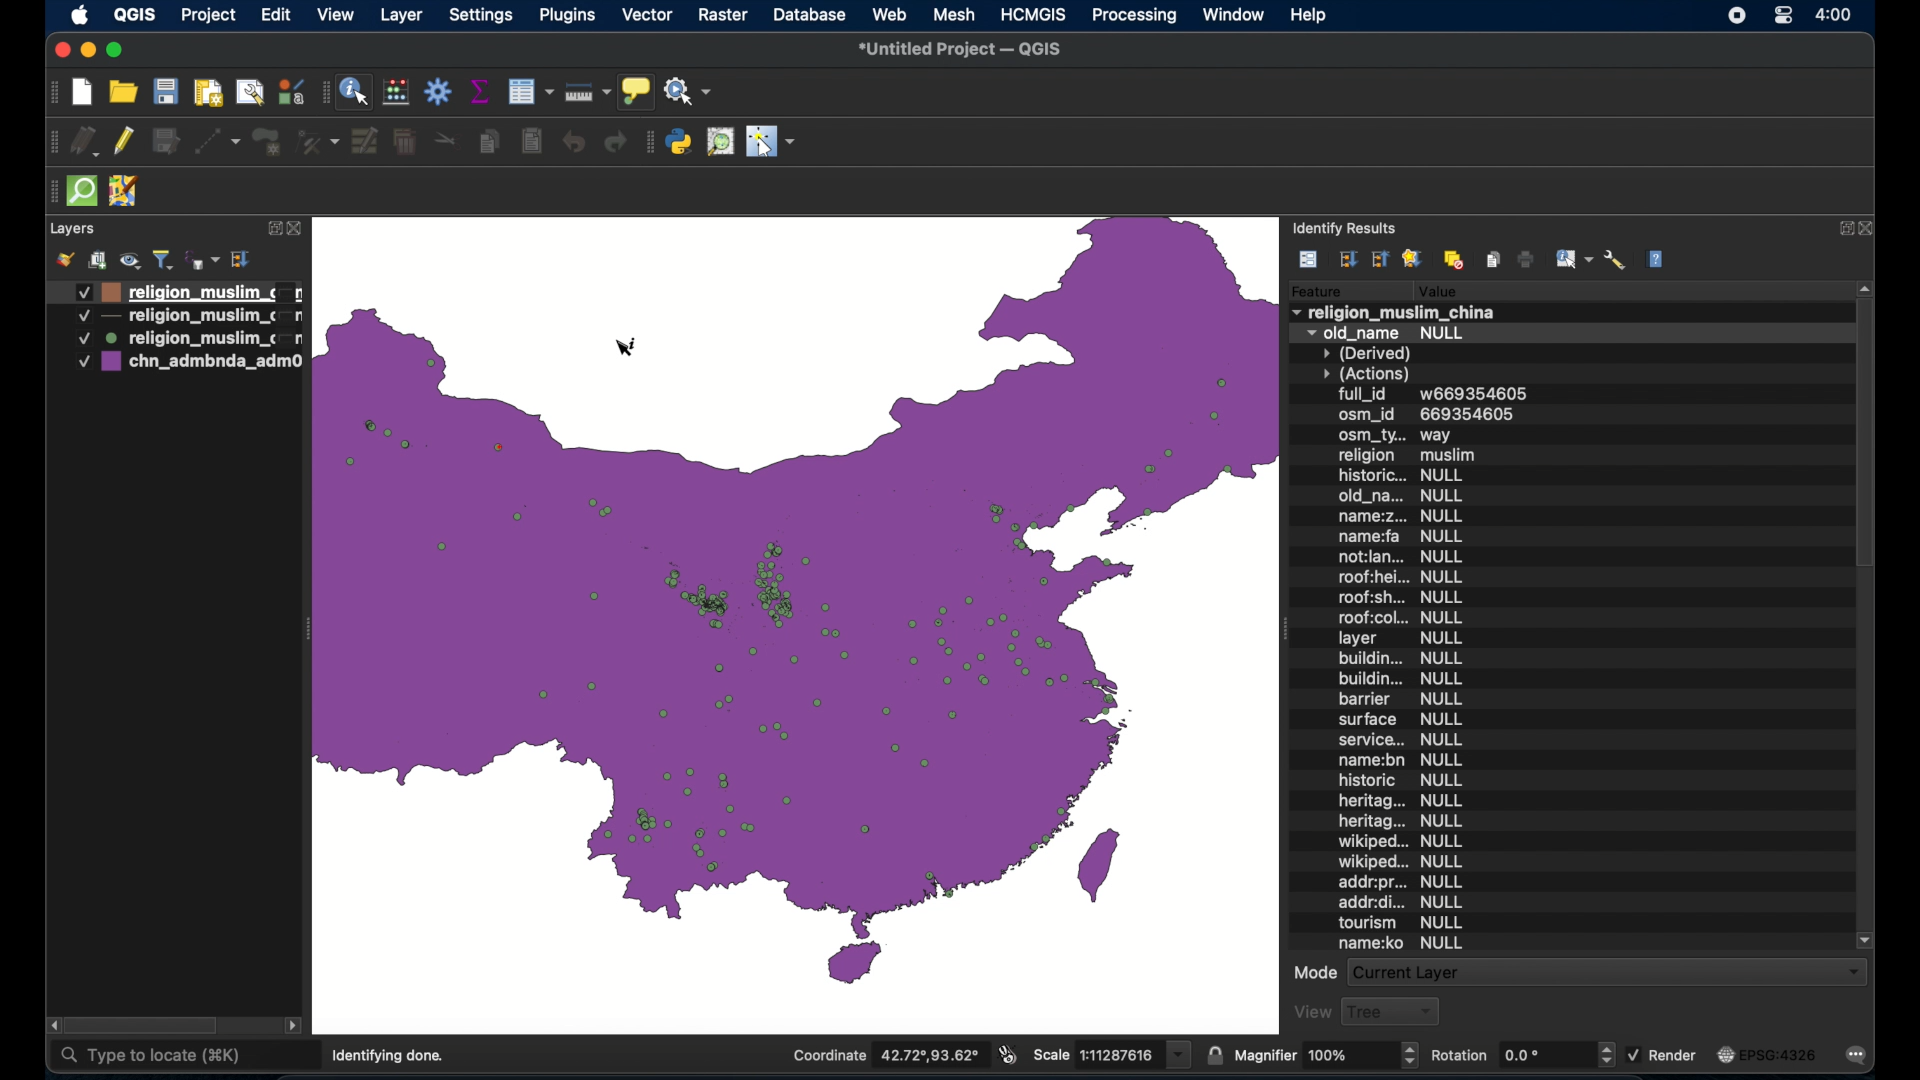  What do you see at coordinates (799, 624) in the screenshot?
I see `zoomed in boundary map of china with point data` at bounding box center [799, 624].